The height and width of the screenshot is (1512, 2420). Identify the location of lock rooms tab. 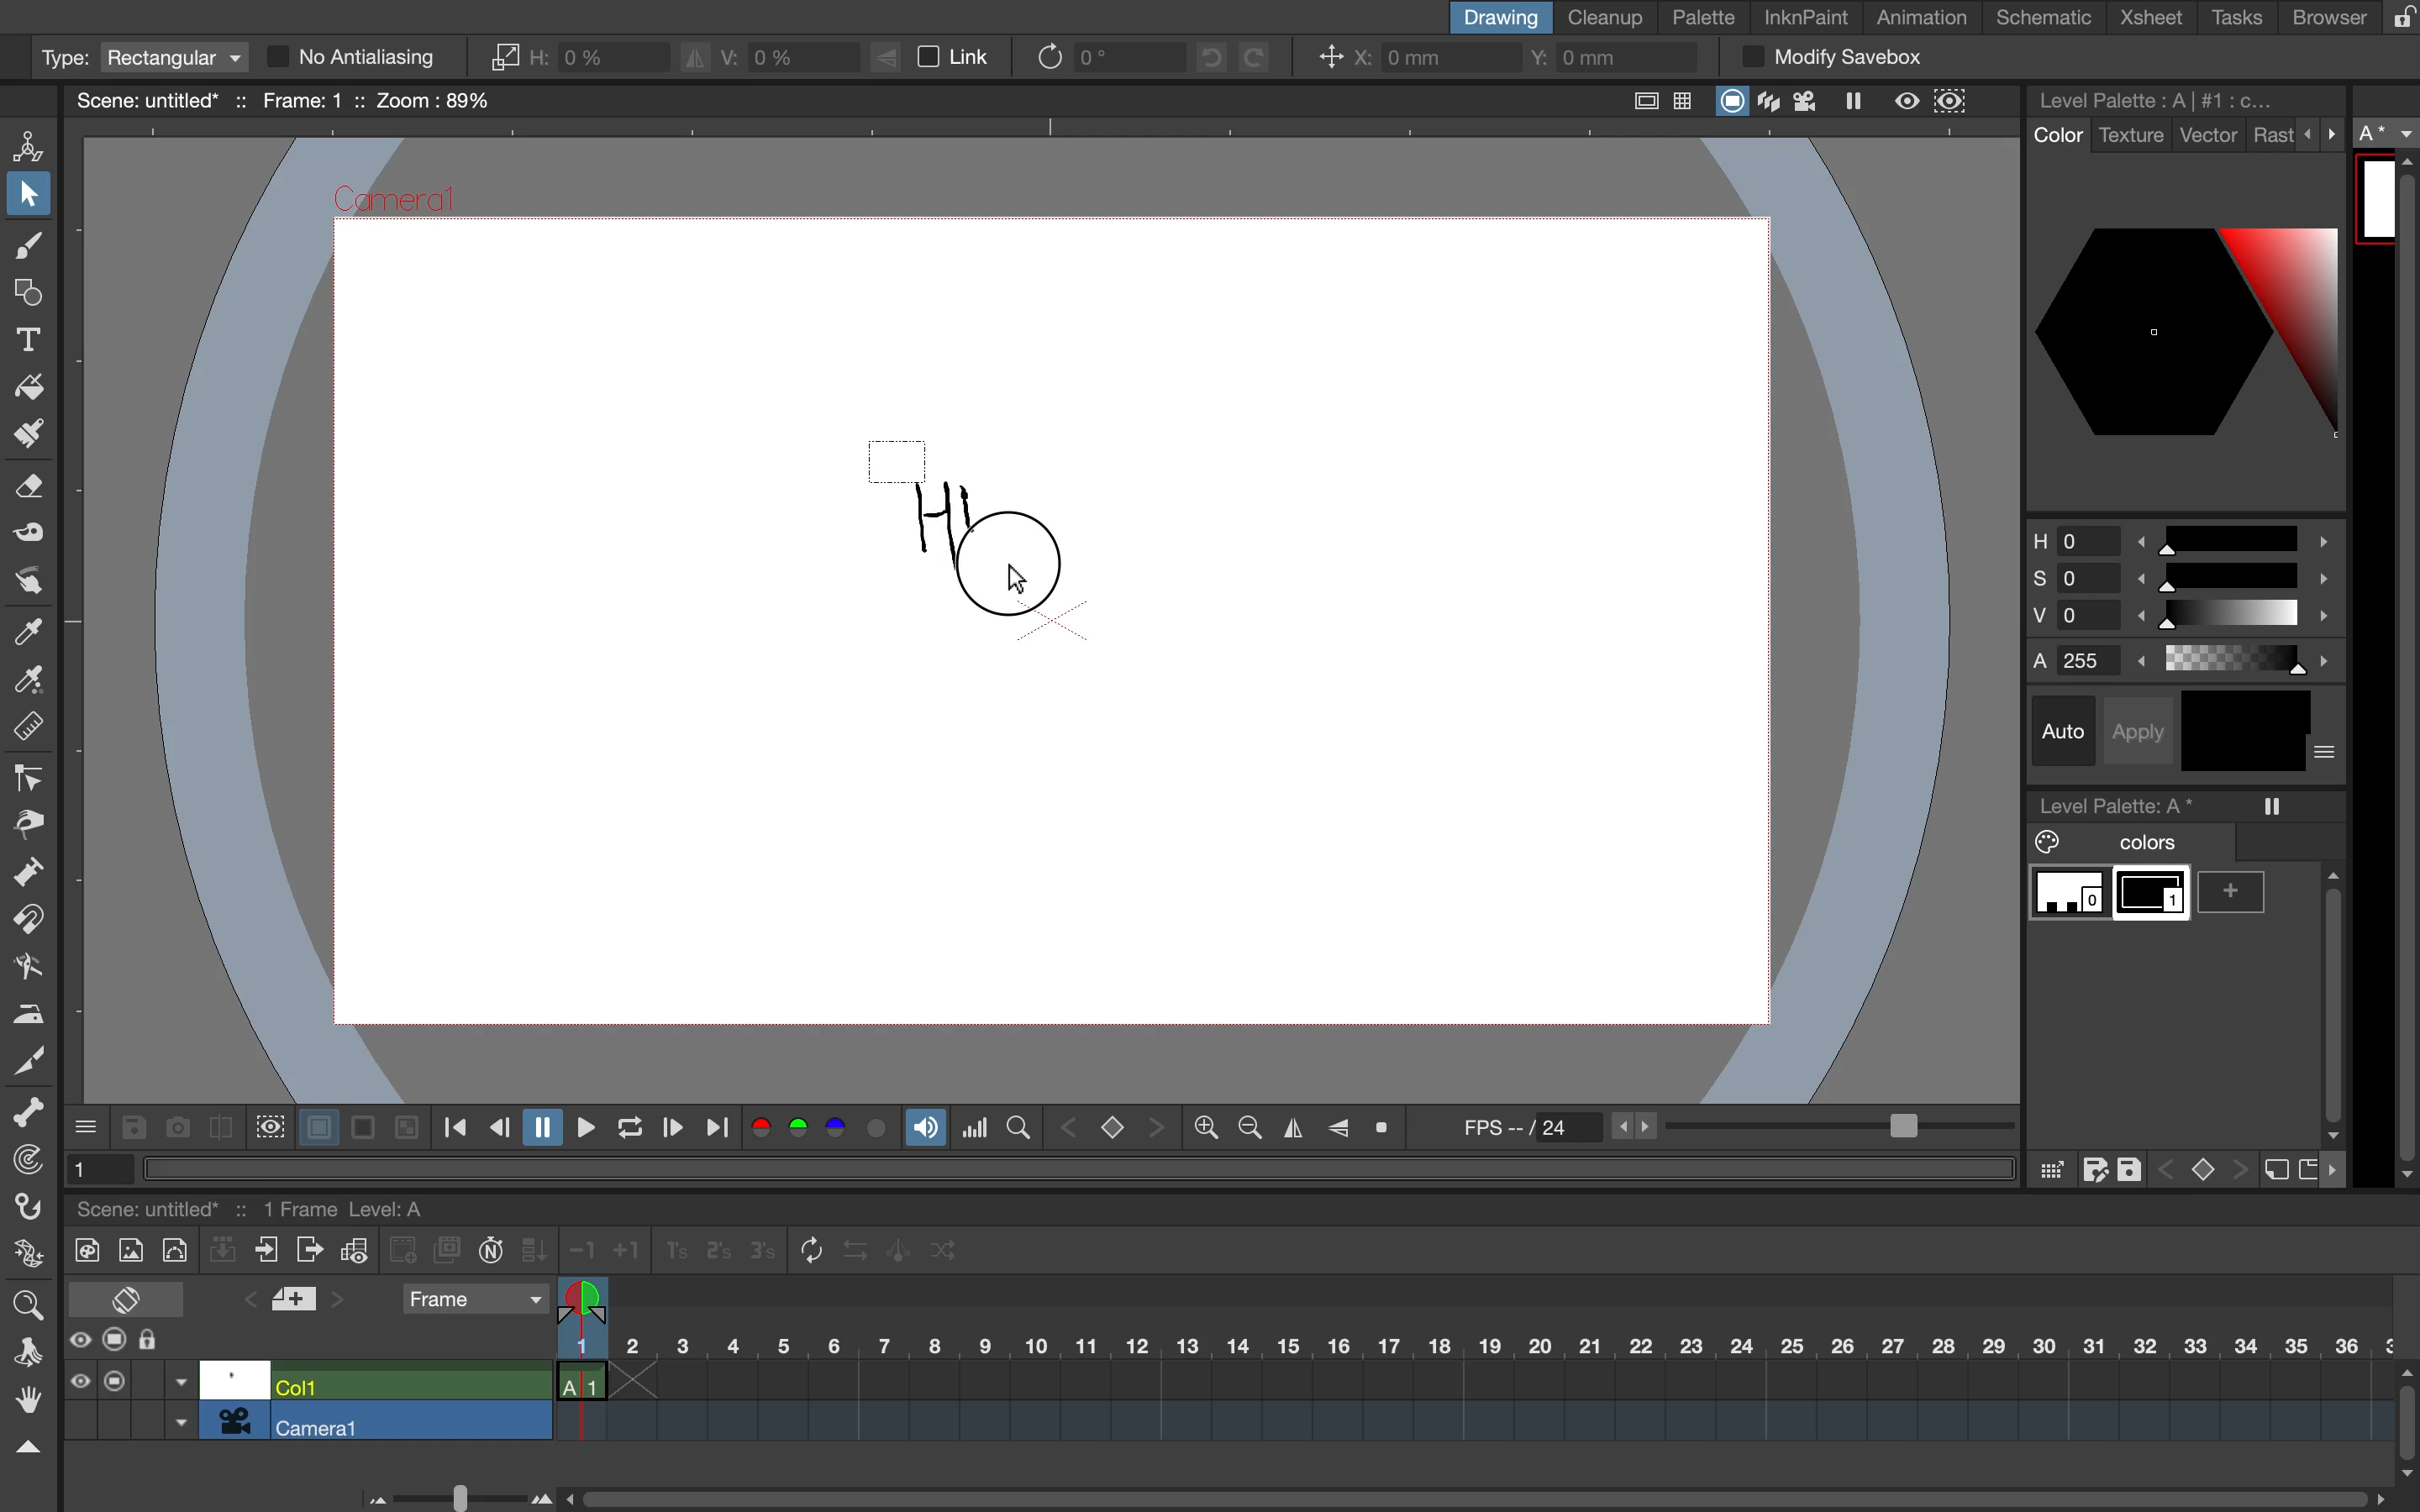
(2394, 19).